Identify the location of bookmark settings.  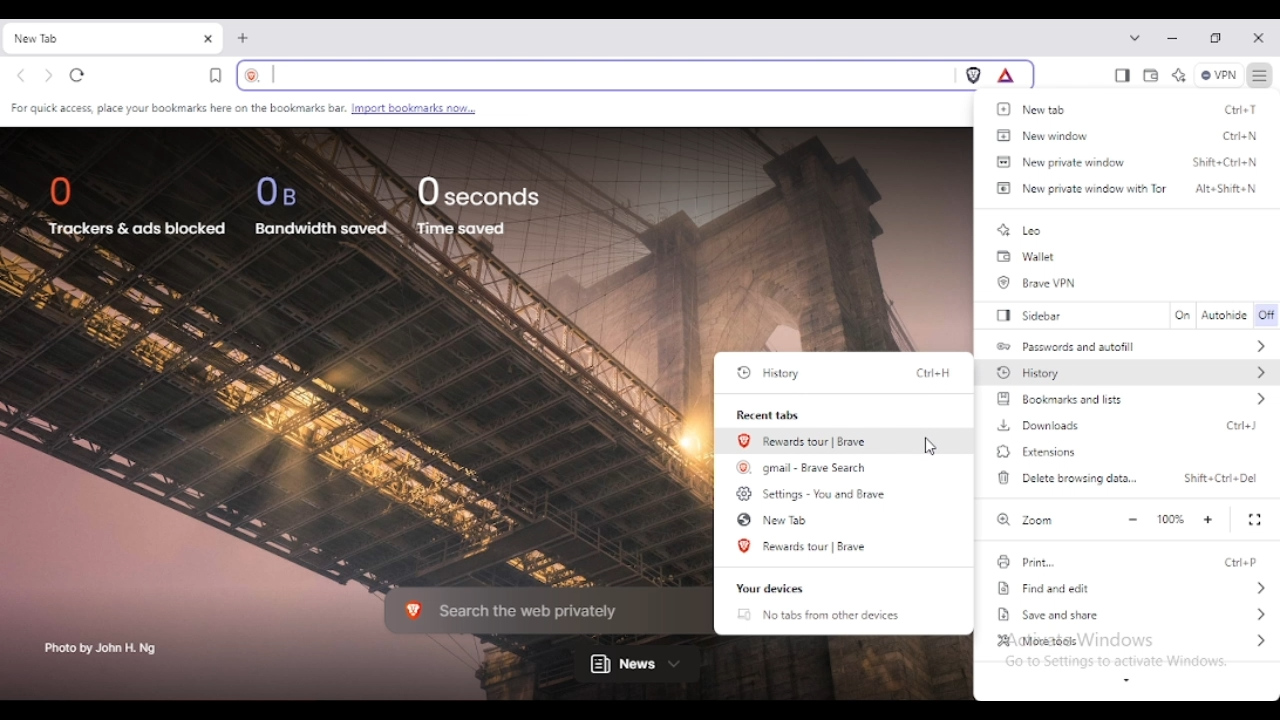
(243, 109).